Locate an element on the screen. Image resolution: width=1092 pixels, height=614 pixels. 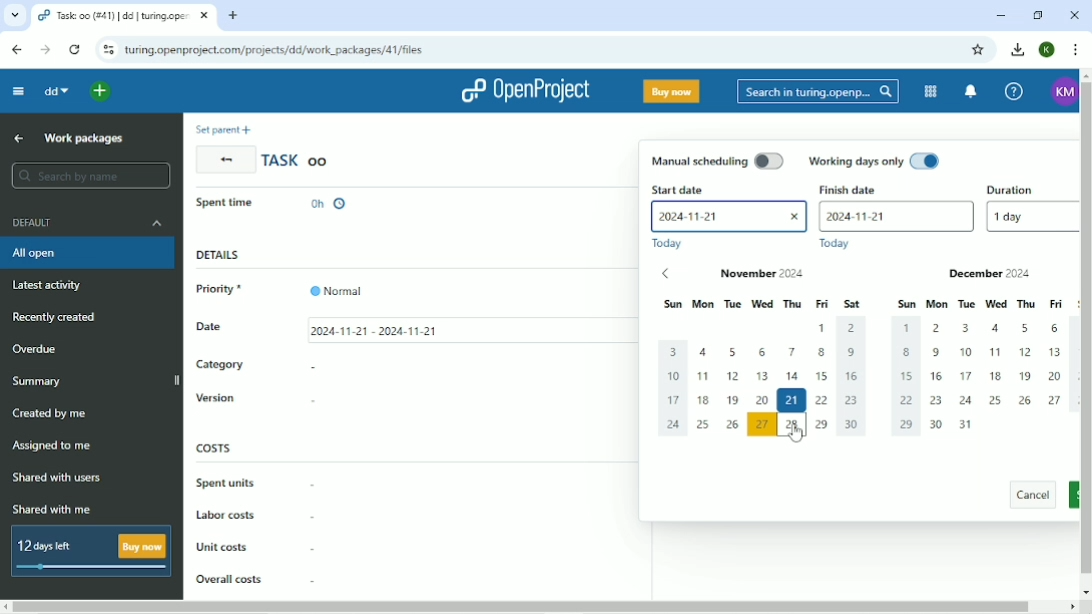
Set parent is located at coordinates (222, 129).